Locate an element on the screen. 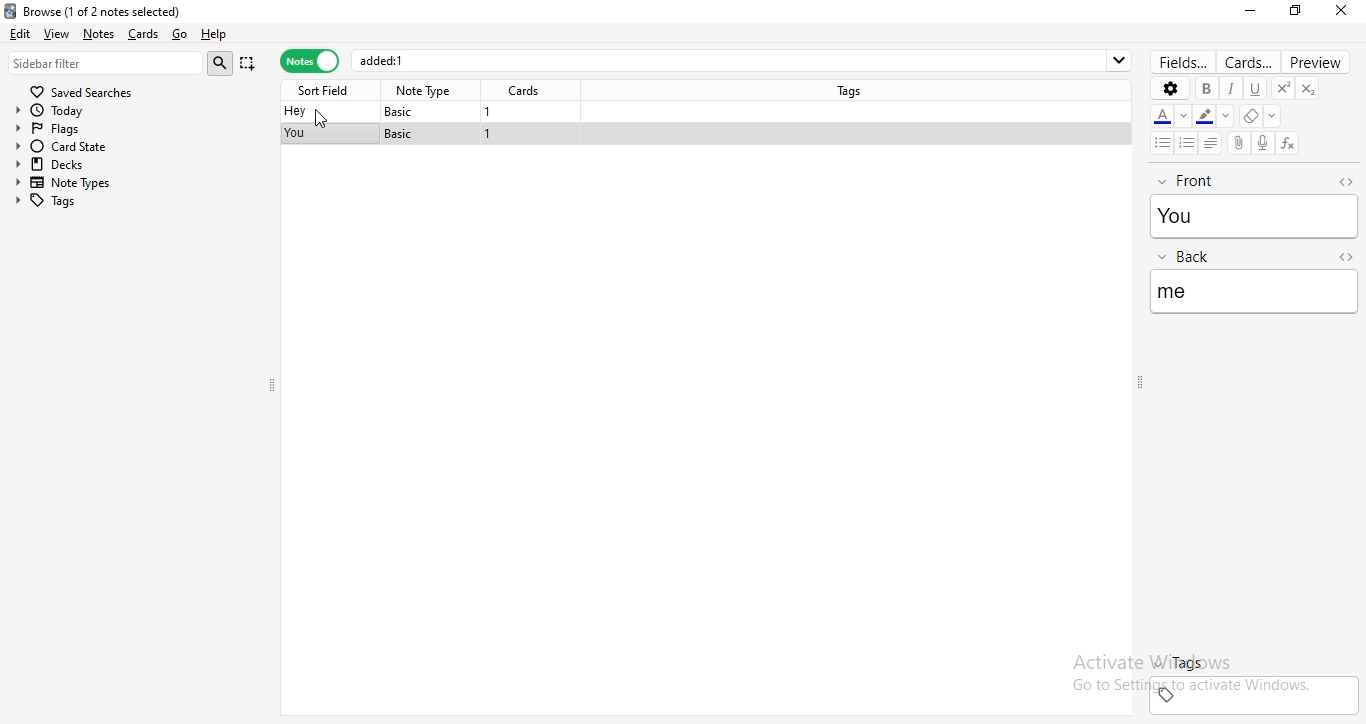 The width and height of the screenshot is (1366, 724). browse is located at coordinates (131, 9).